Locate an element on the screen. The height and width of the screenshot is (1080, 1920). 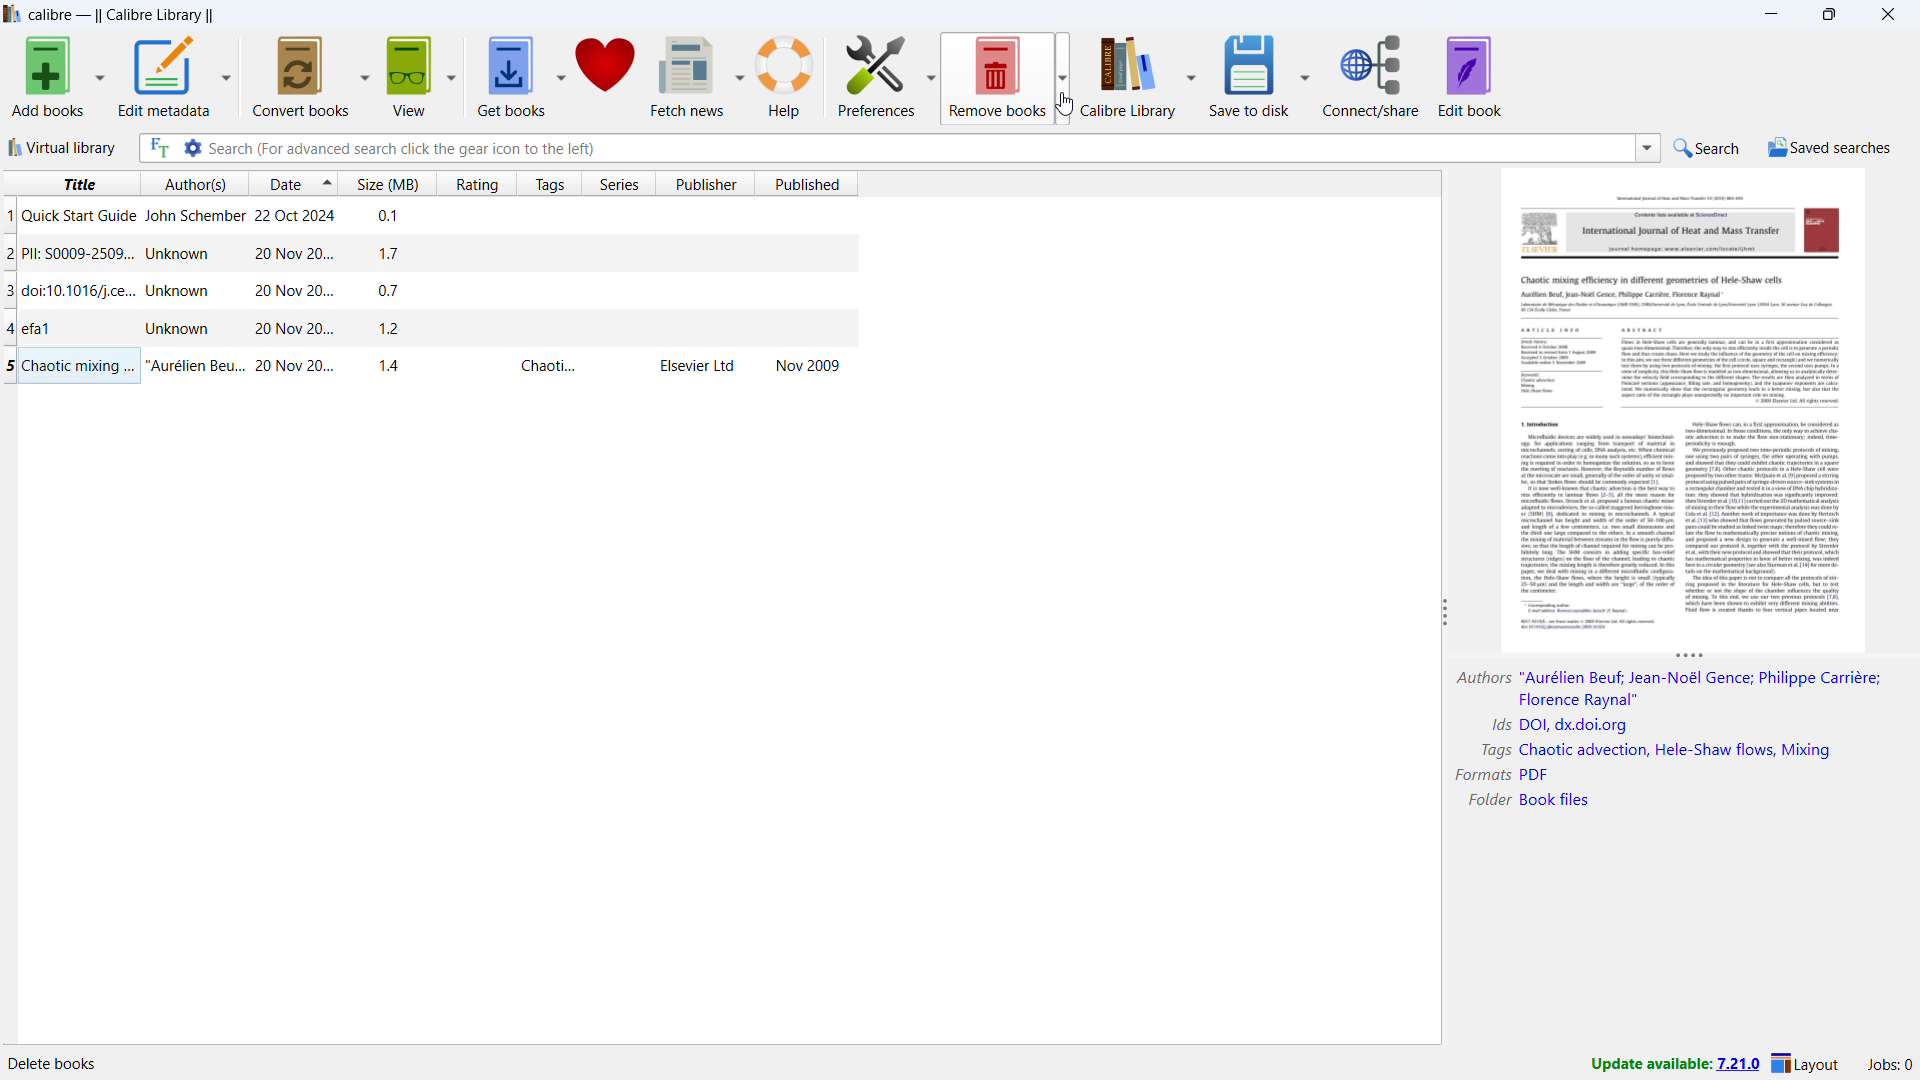
add books options is located at coordinates (99, 76).